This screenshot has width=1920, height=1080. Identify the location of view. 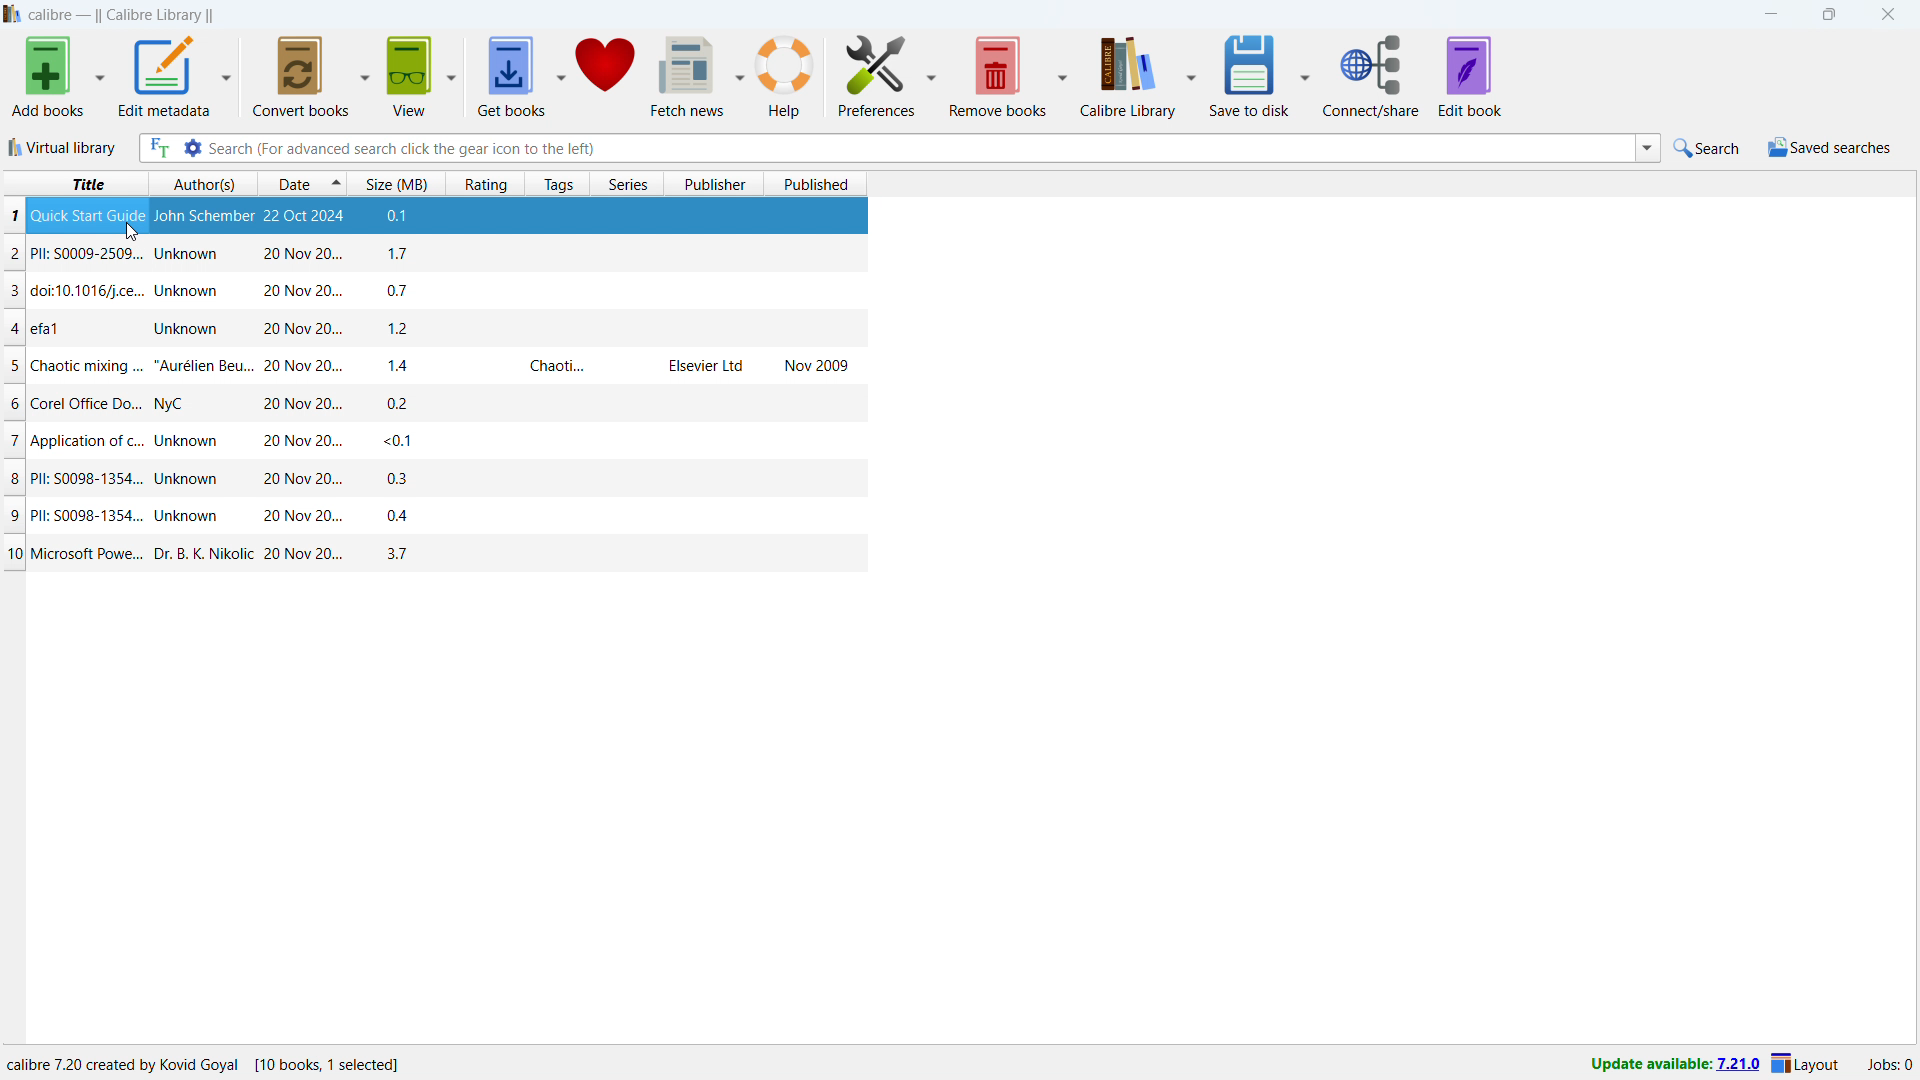
(410, 75).